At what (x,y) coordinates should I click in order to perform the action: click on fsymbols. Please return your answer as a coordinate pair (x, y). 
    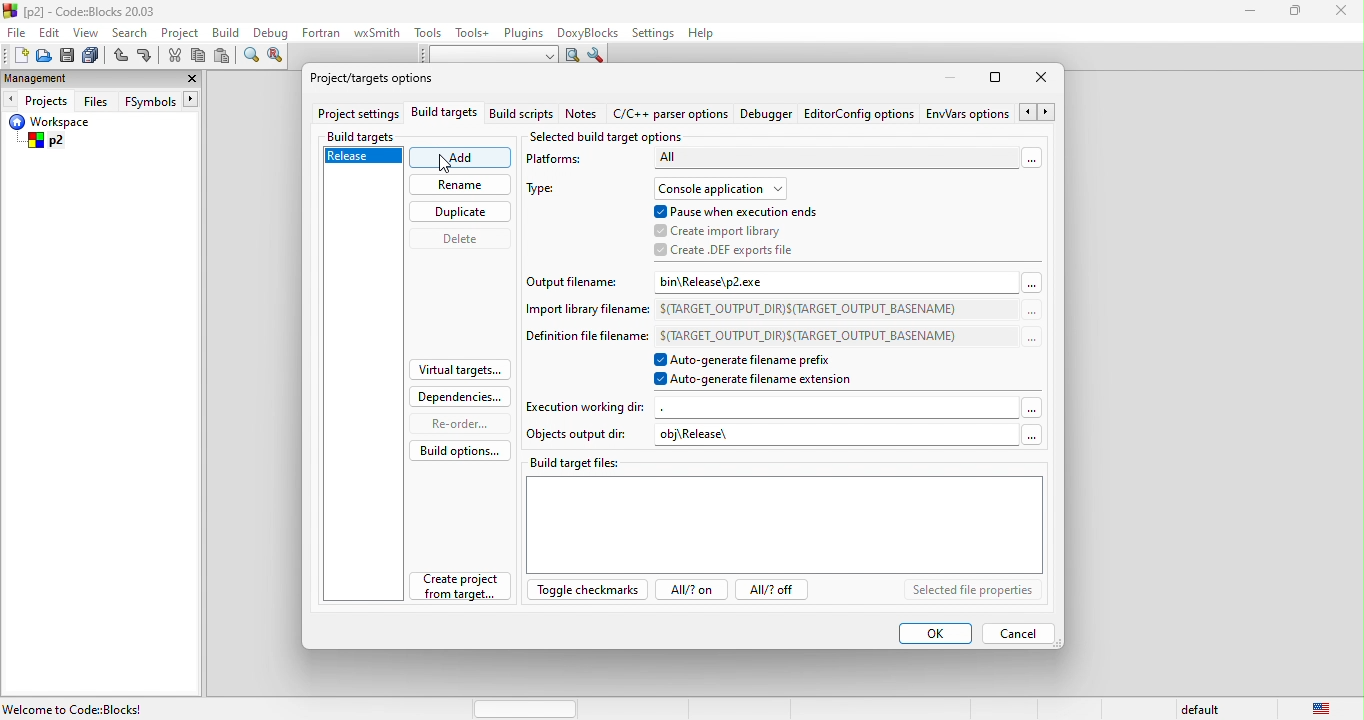
    Looking at the image, I should click on (166, 100).